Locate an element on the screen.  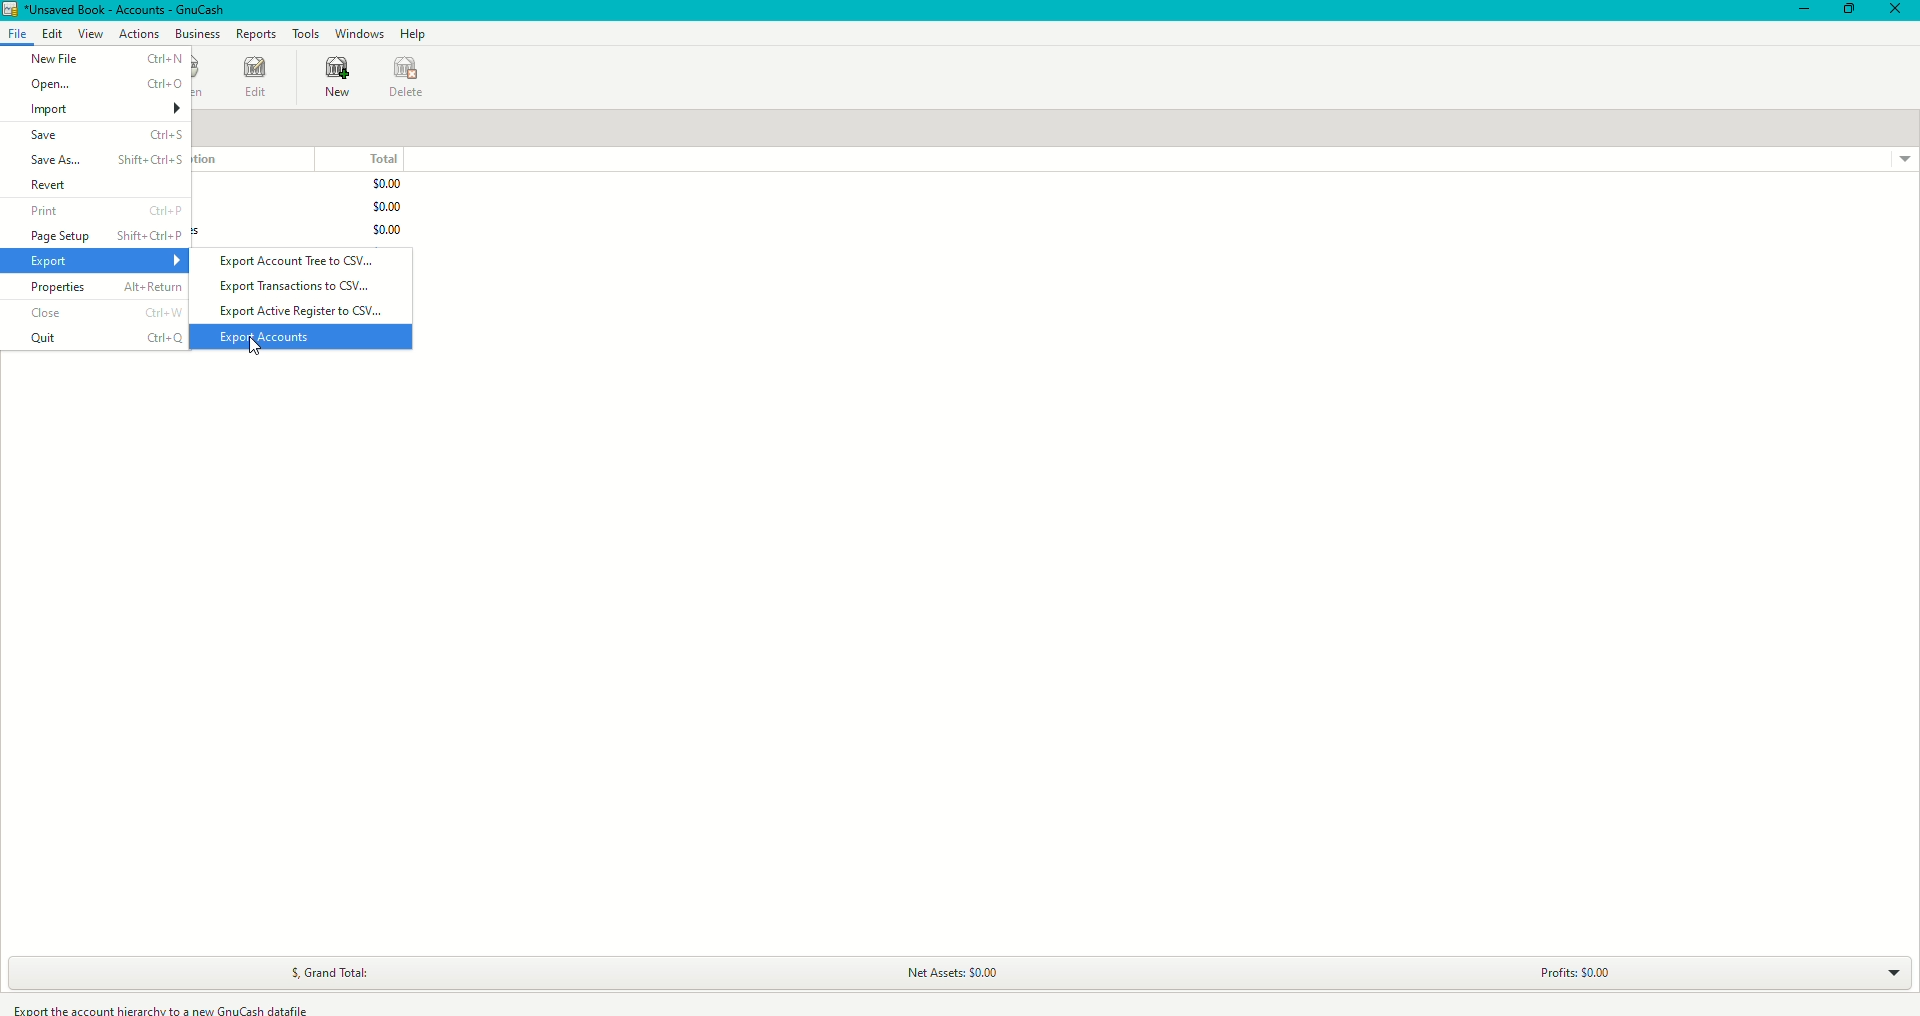
Unnamed Book - Accounts - GnuCash is located at coordinates (121, 10).